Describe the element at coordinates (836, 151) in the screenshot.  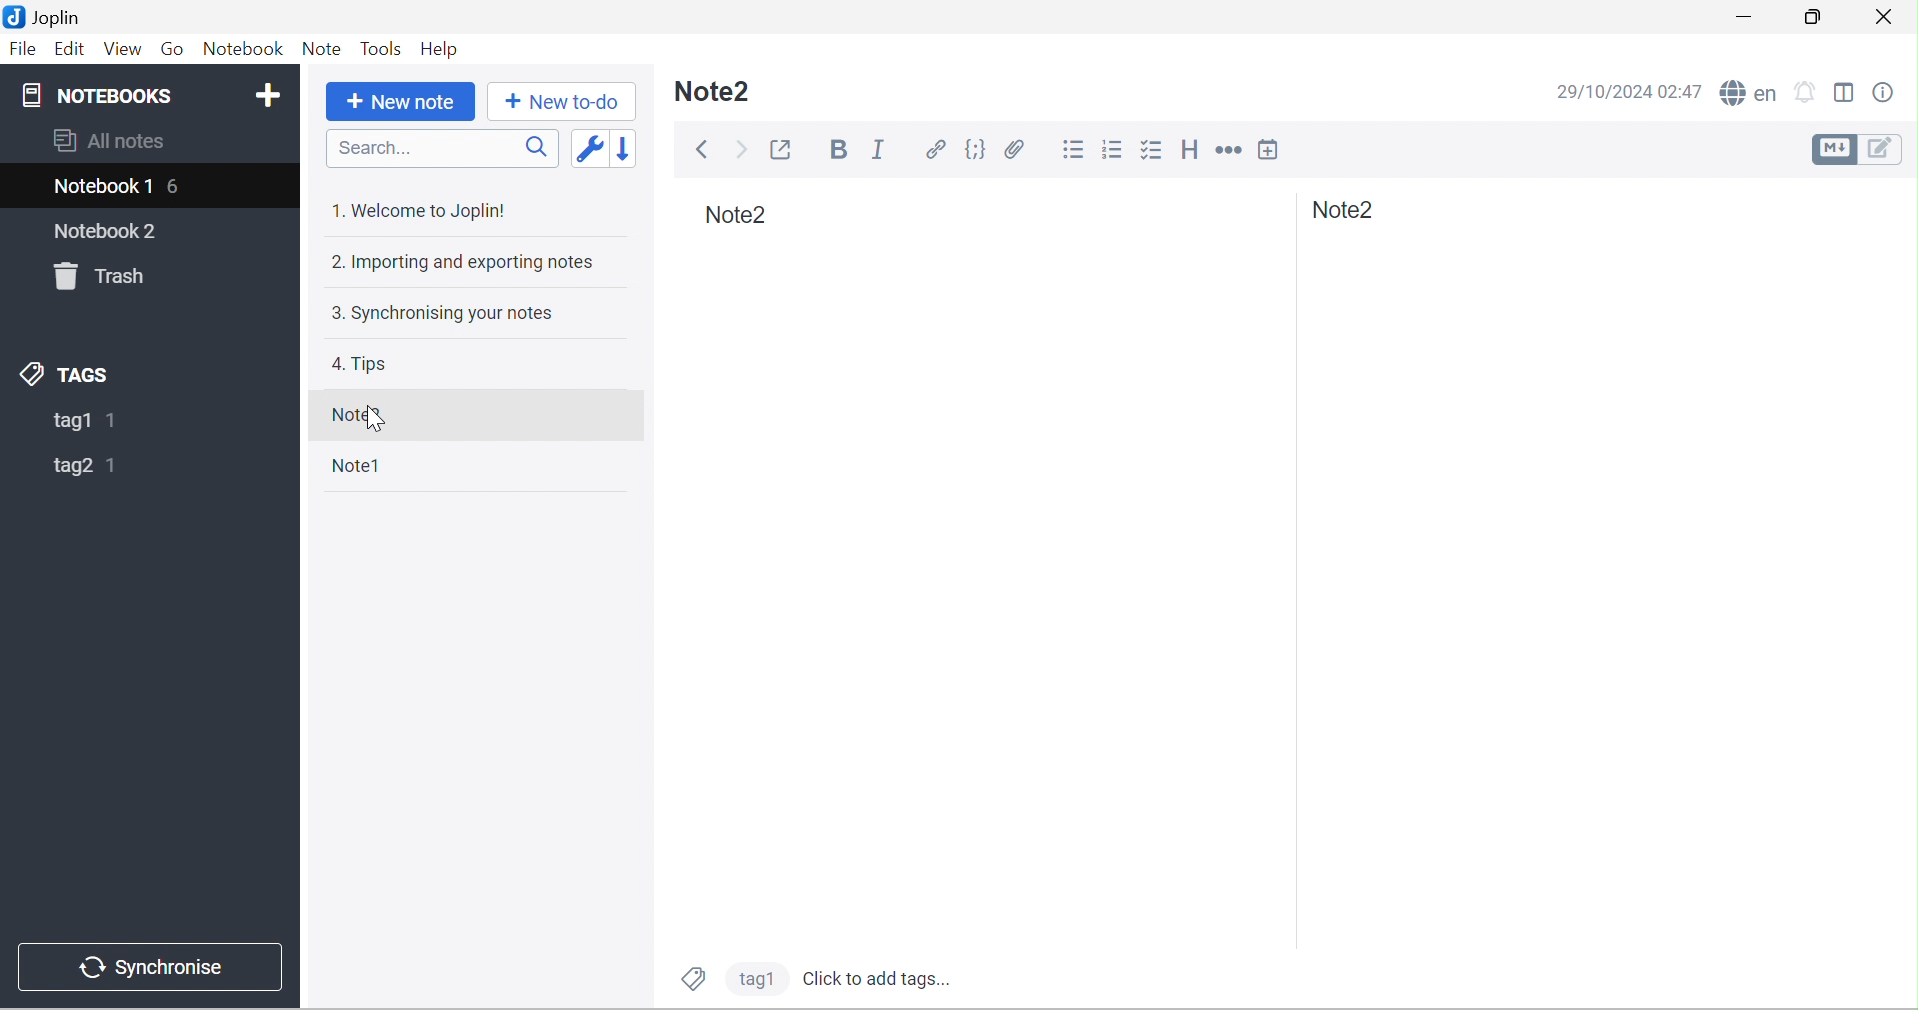
I see `Bold` at that location.